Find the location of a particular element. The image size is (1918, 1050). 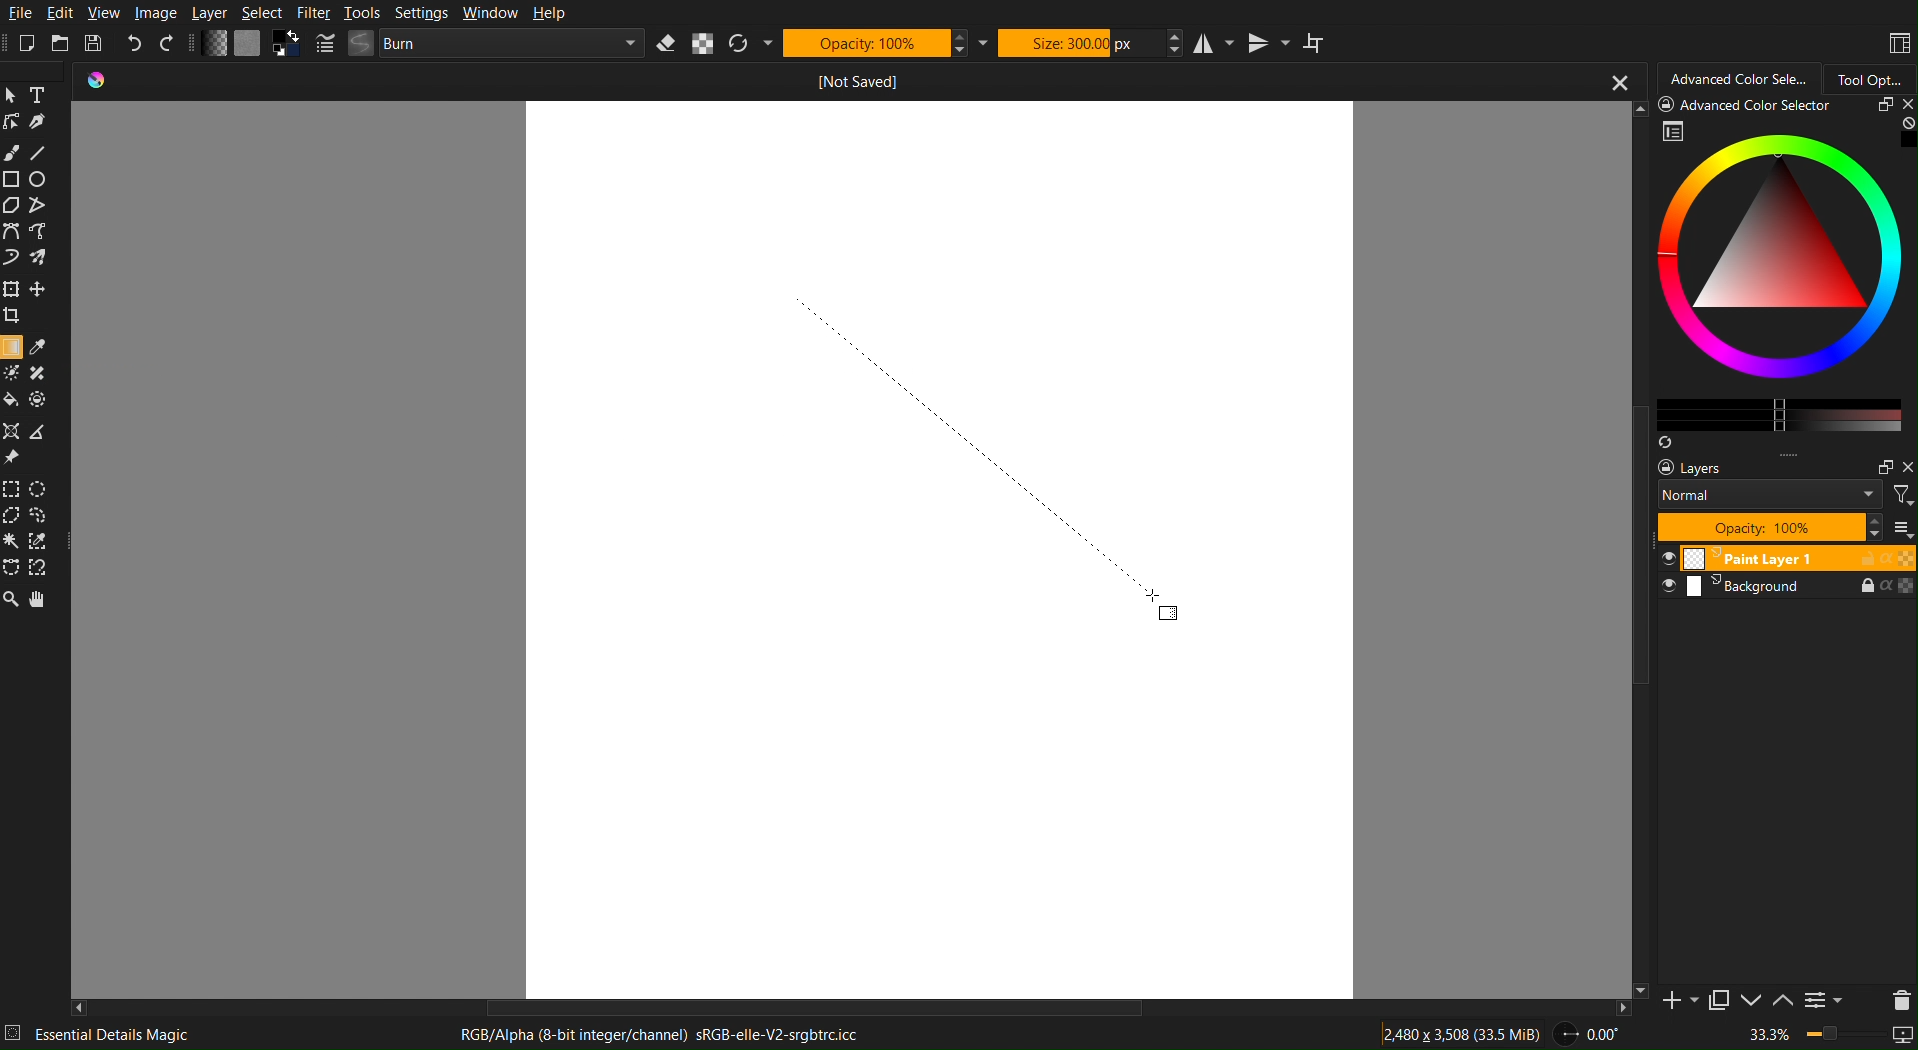

Brush Settings is located at coordinates (482, 44).